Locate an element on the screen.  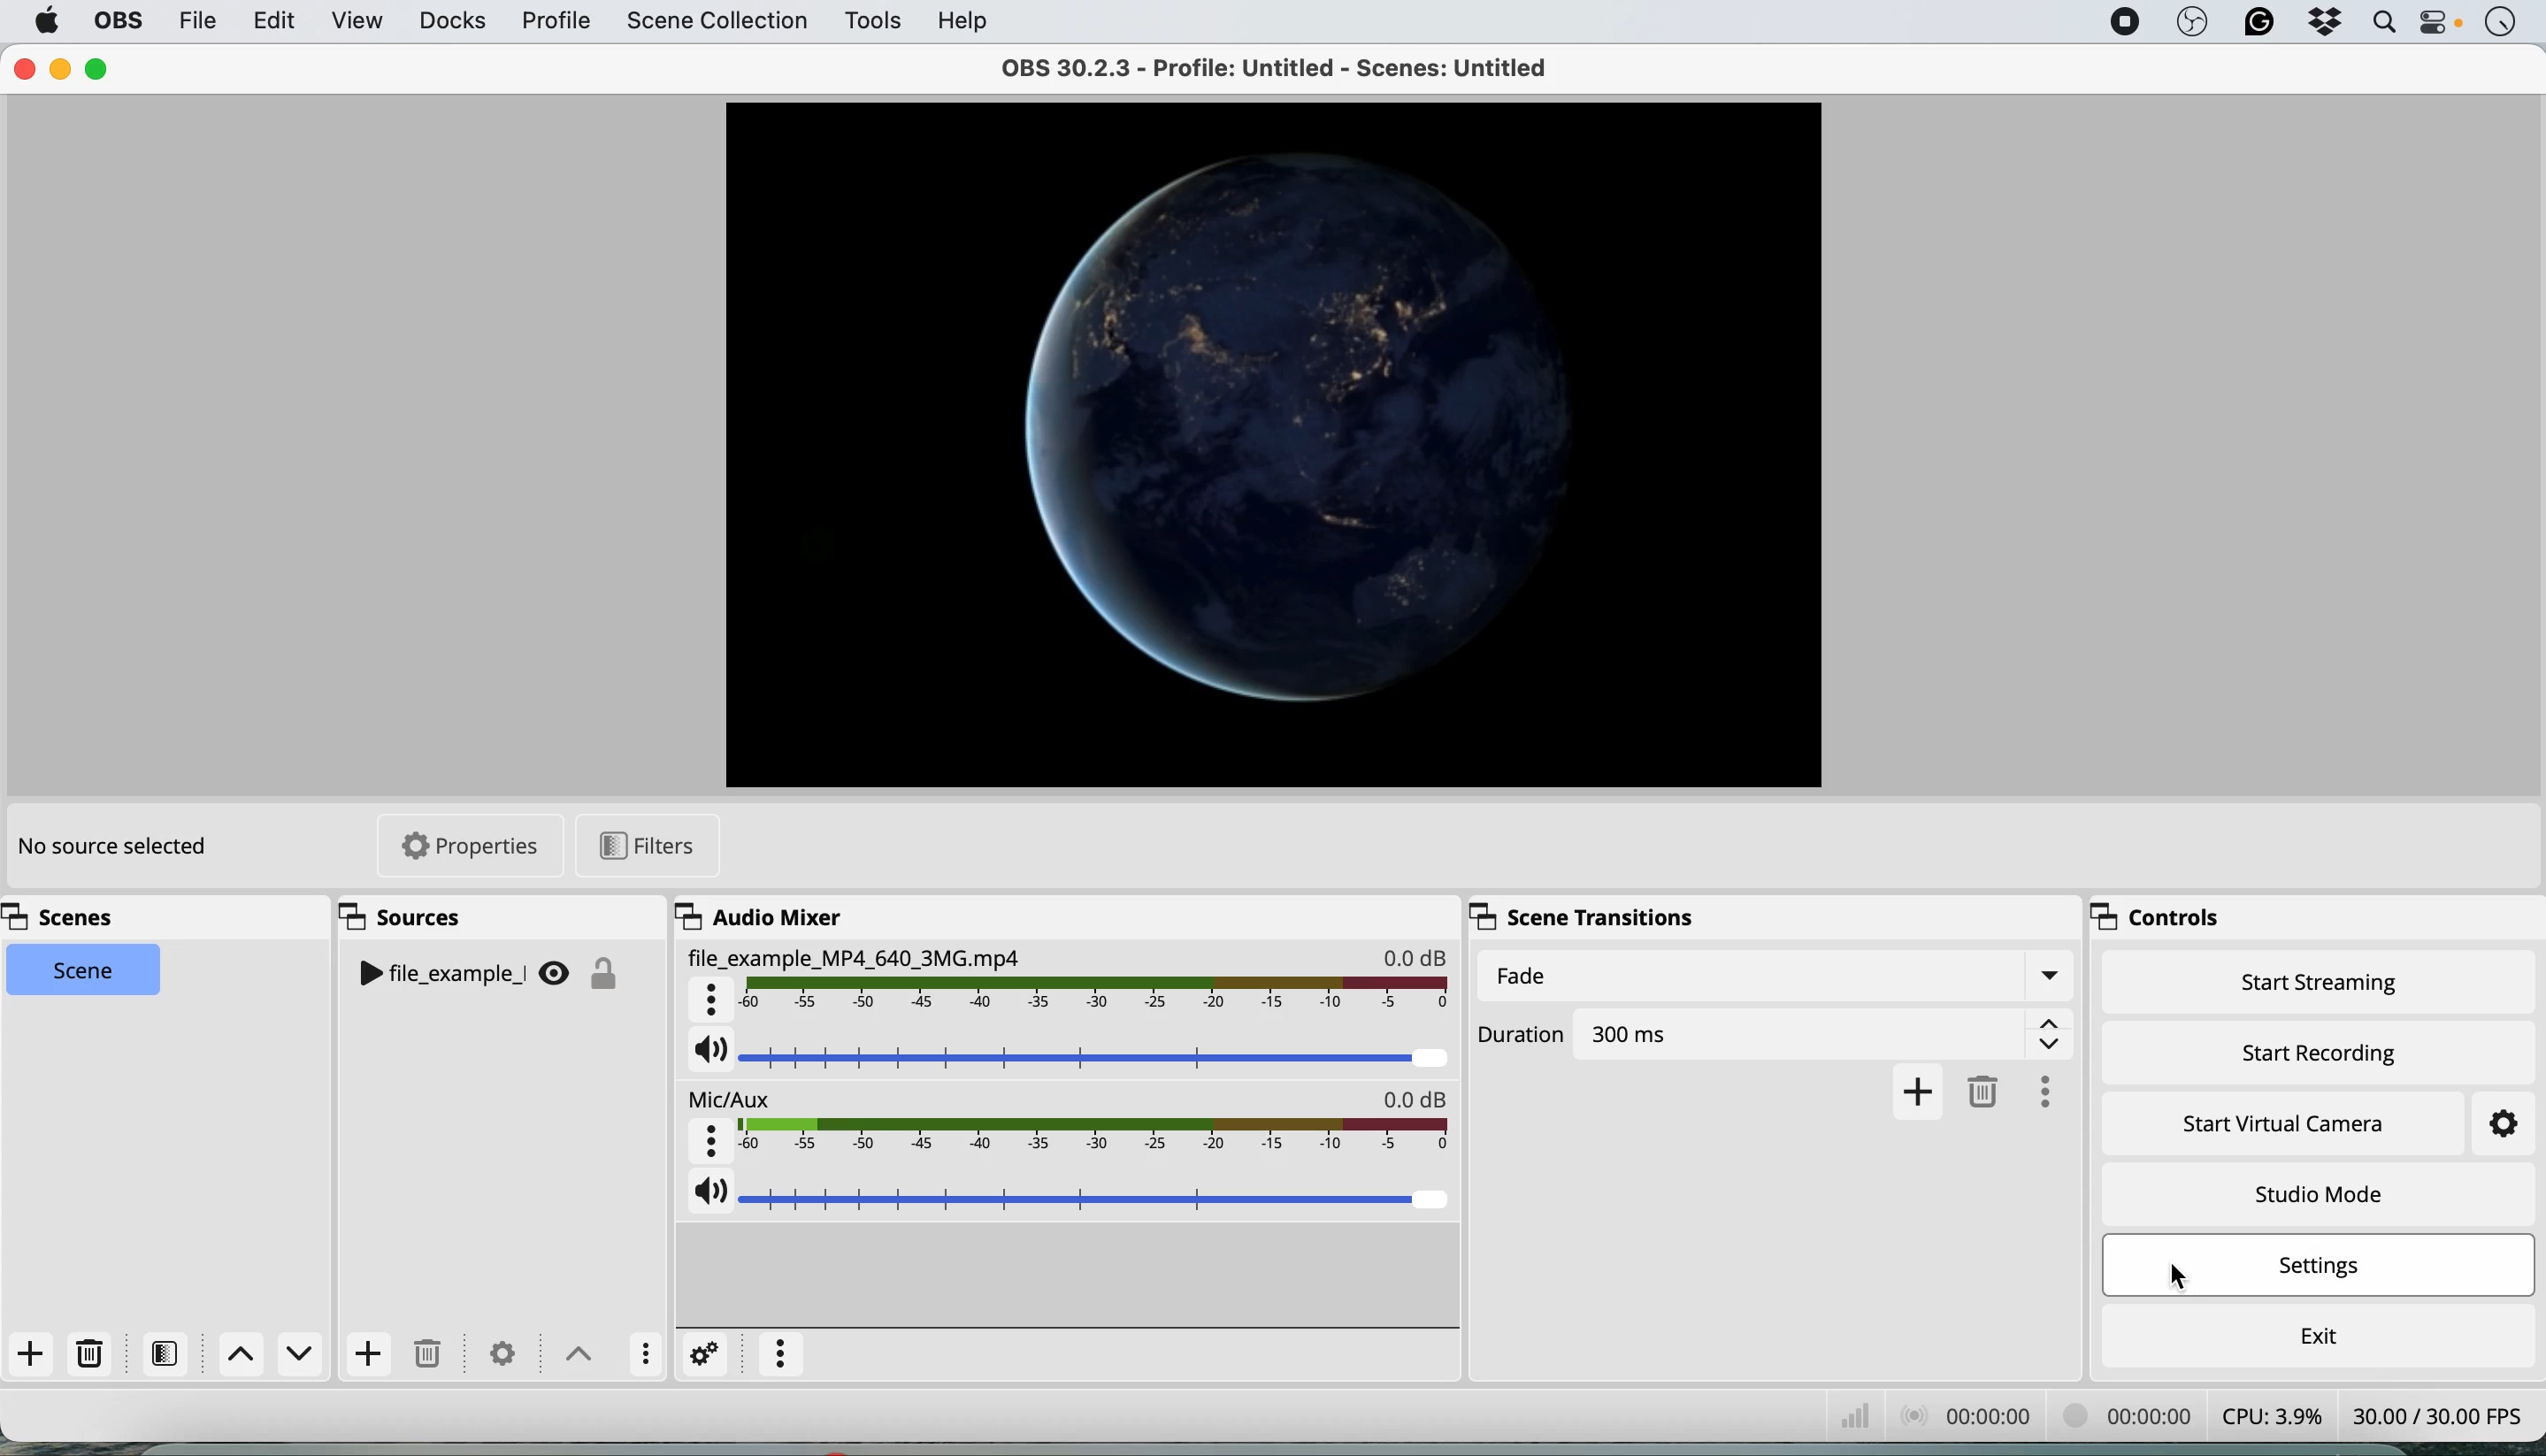
network is located at coordinates (1851, 1411).